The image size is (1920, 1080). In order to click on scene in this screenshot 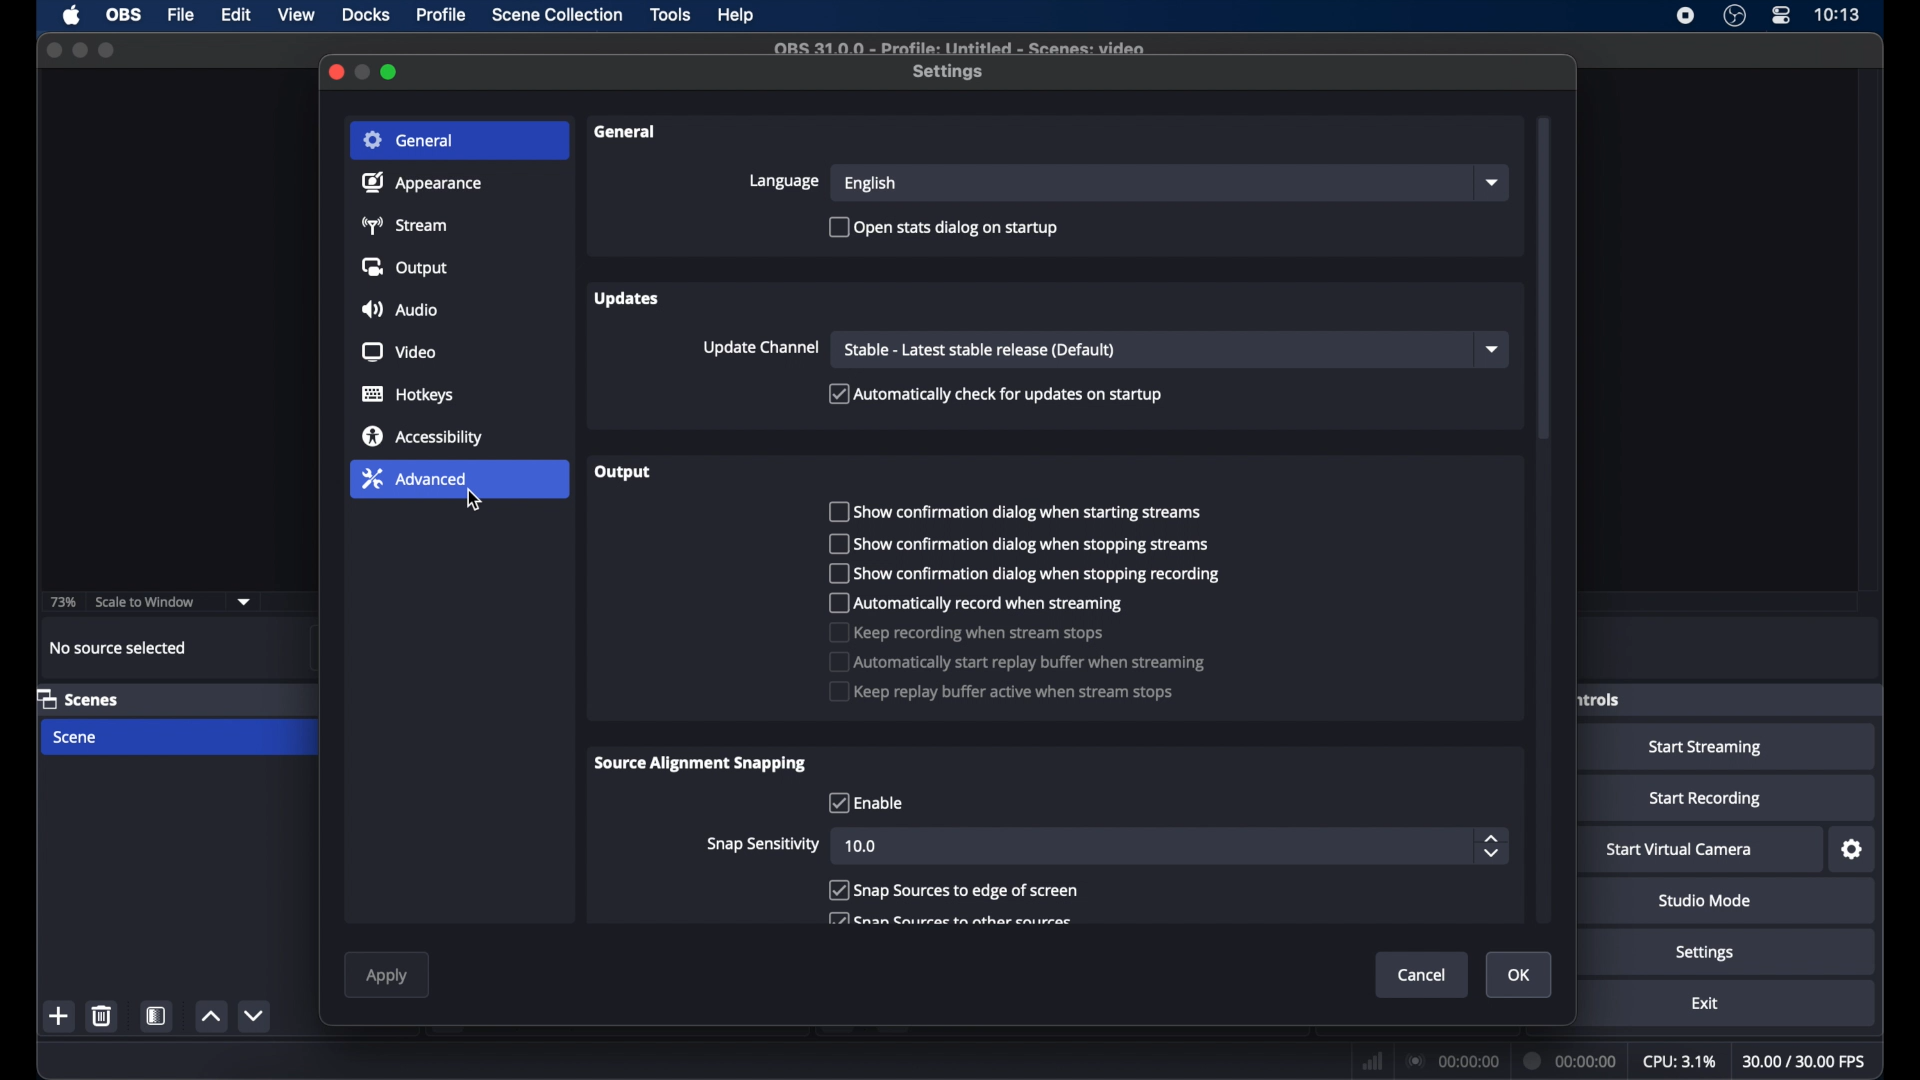, I will do `click(77, 738)`.